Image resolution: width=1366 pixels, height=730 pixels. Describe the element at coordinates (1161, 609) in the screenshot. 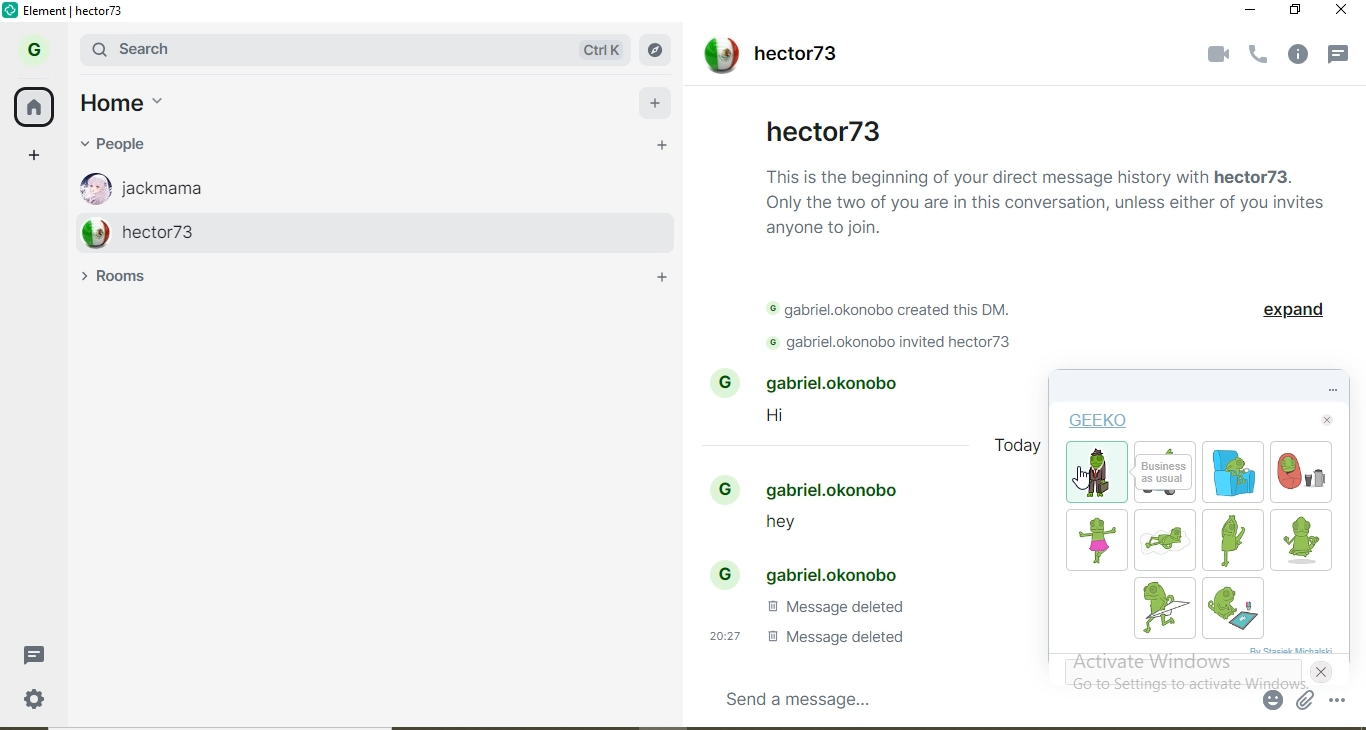

I see `` at that location.